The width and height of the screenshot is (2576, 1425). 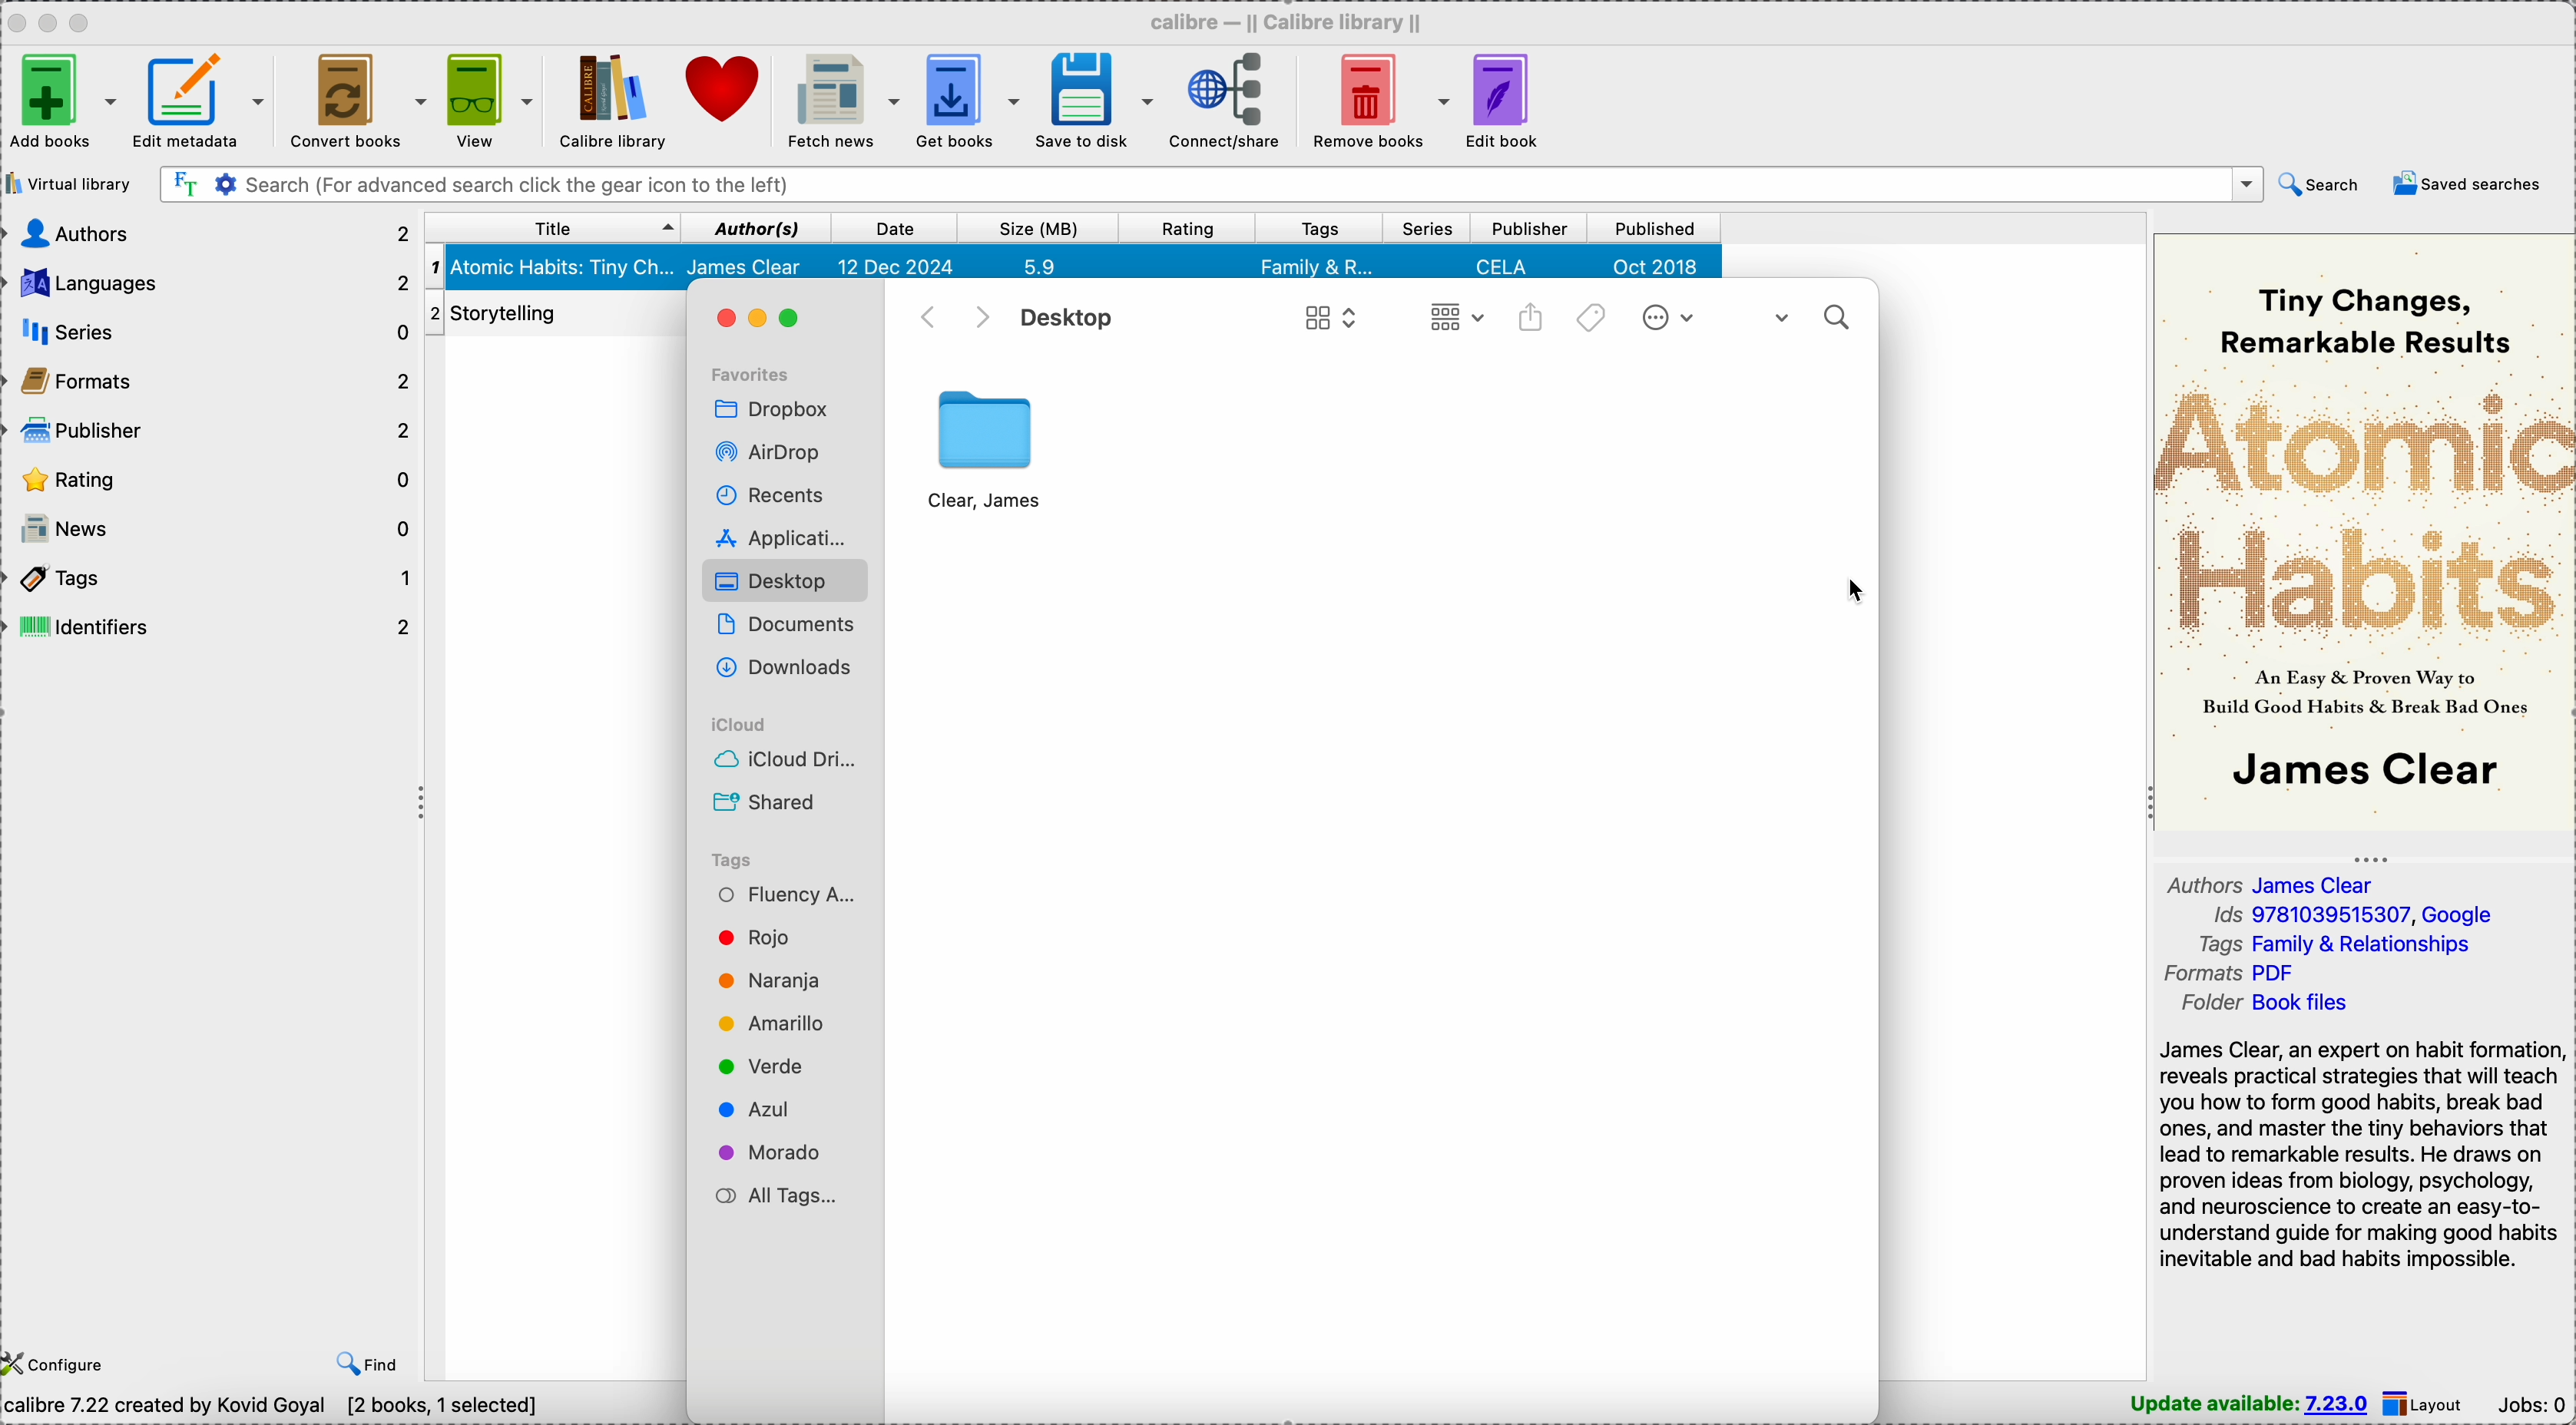 What do you see at coordinates (806, 322) in the screenshot?
I see `maximize` at bounding box center [806, 322].